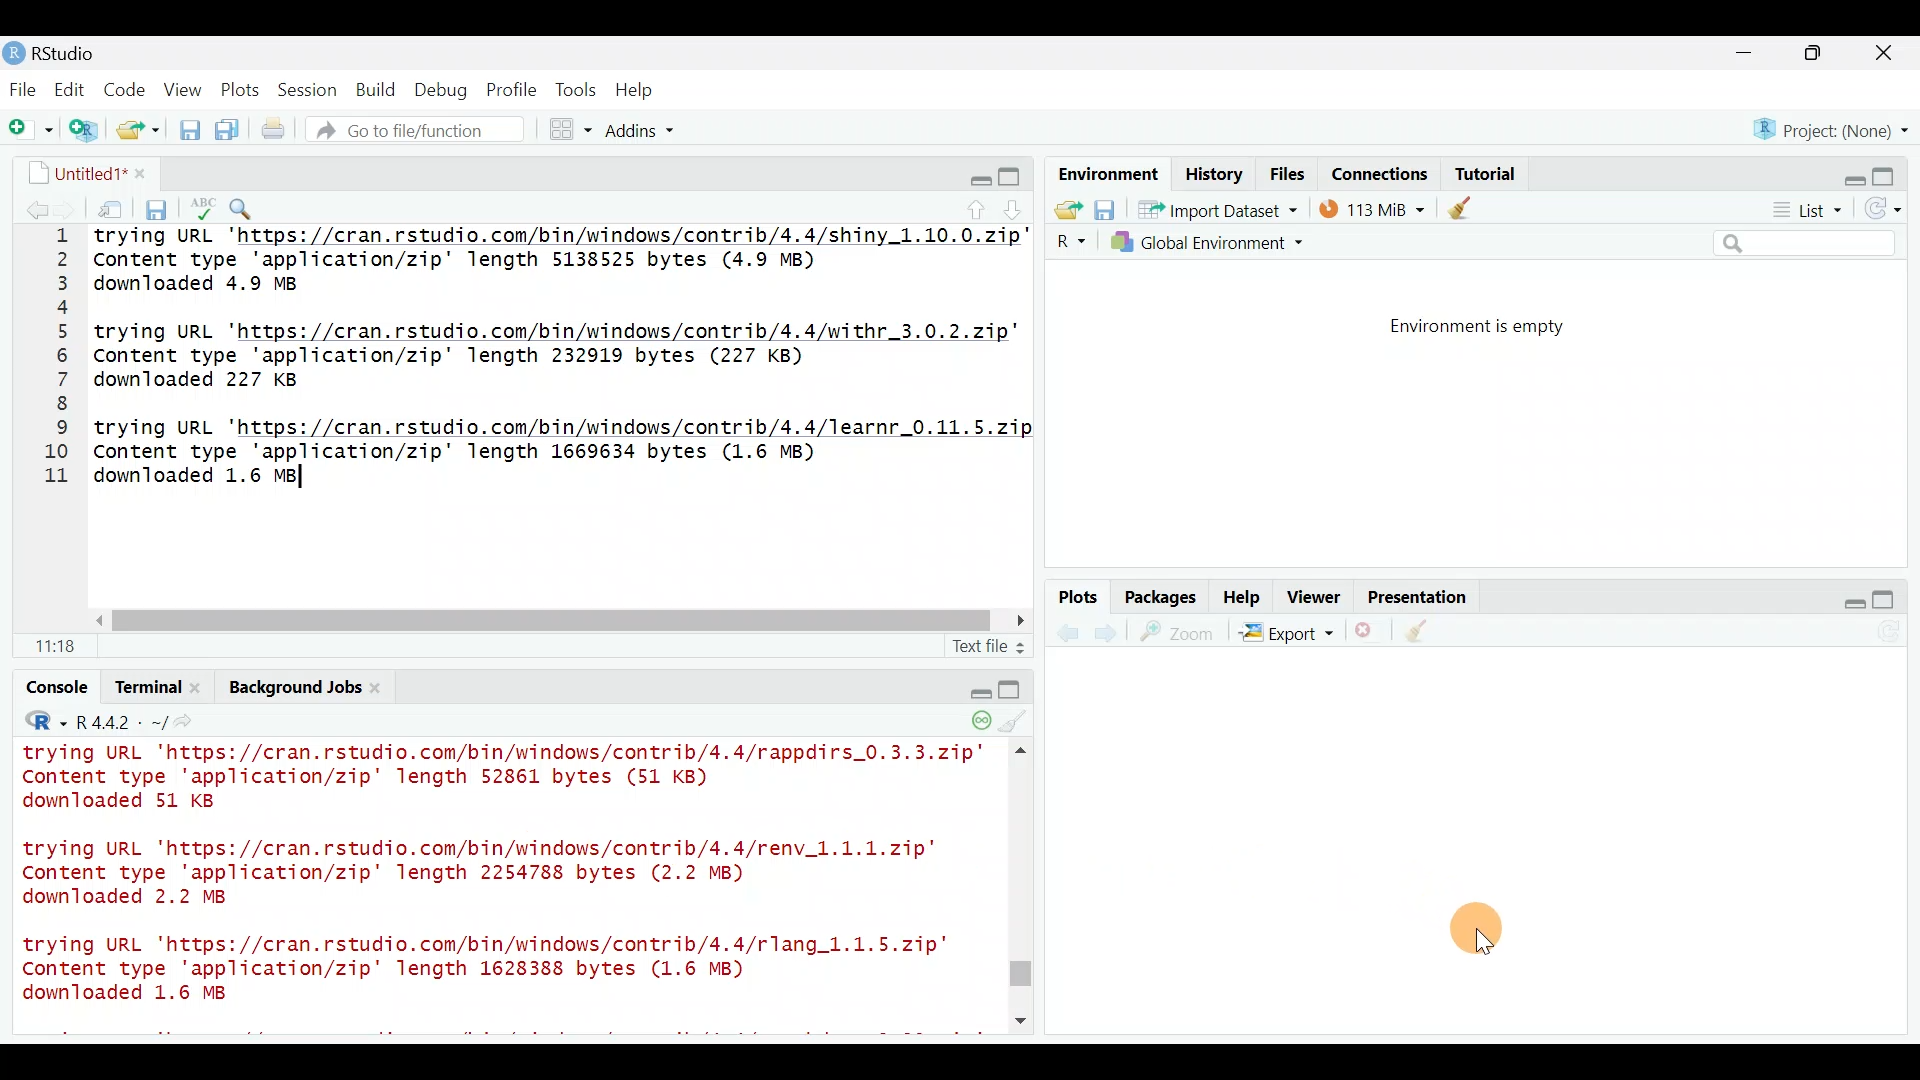 The height and width of the screenshot is (1080, 1920). I want to click on close, so click(1885, 56).